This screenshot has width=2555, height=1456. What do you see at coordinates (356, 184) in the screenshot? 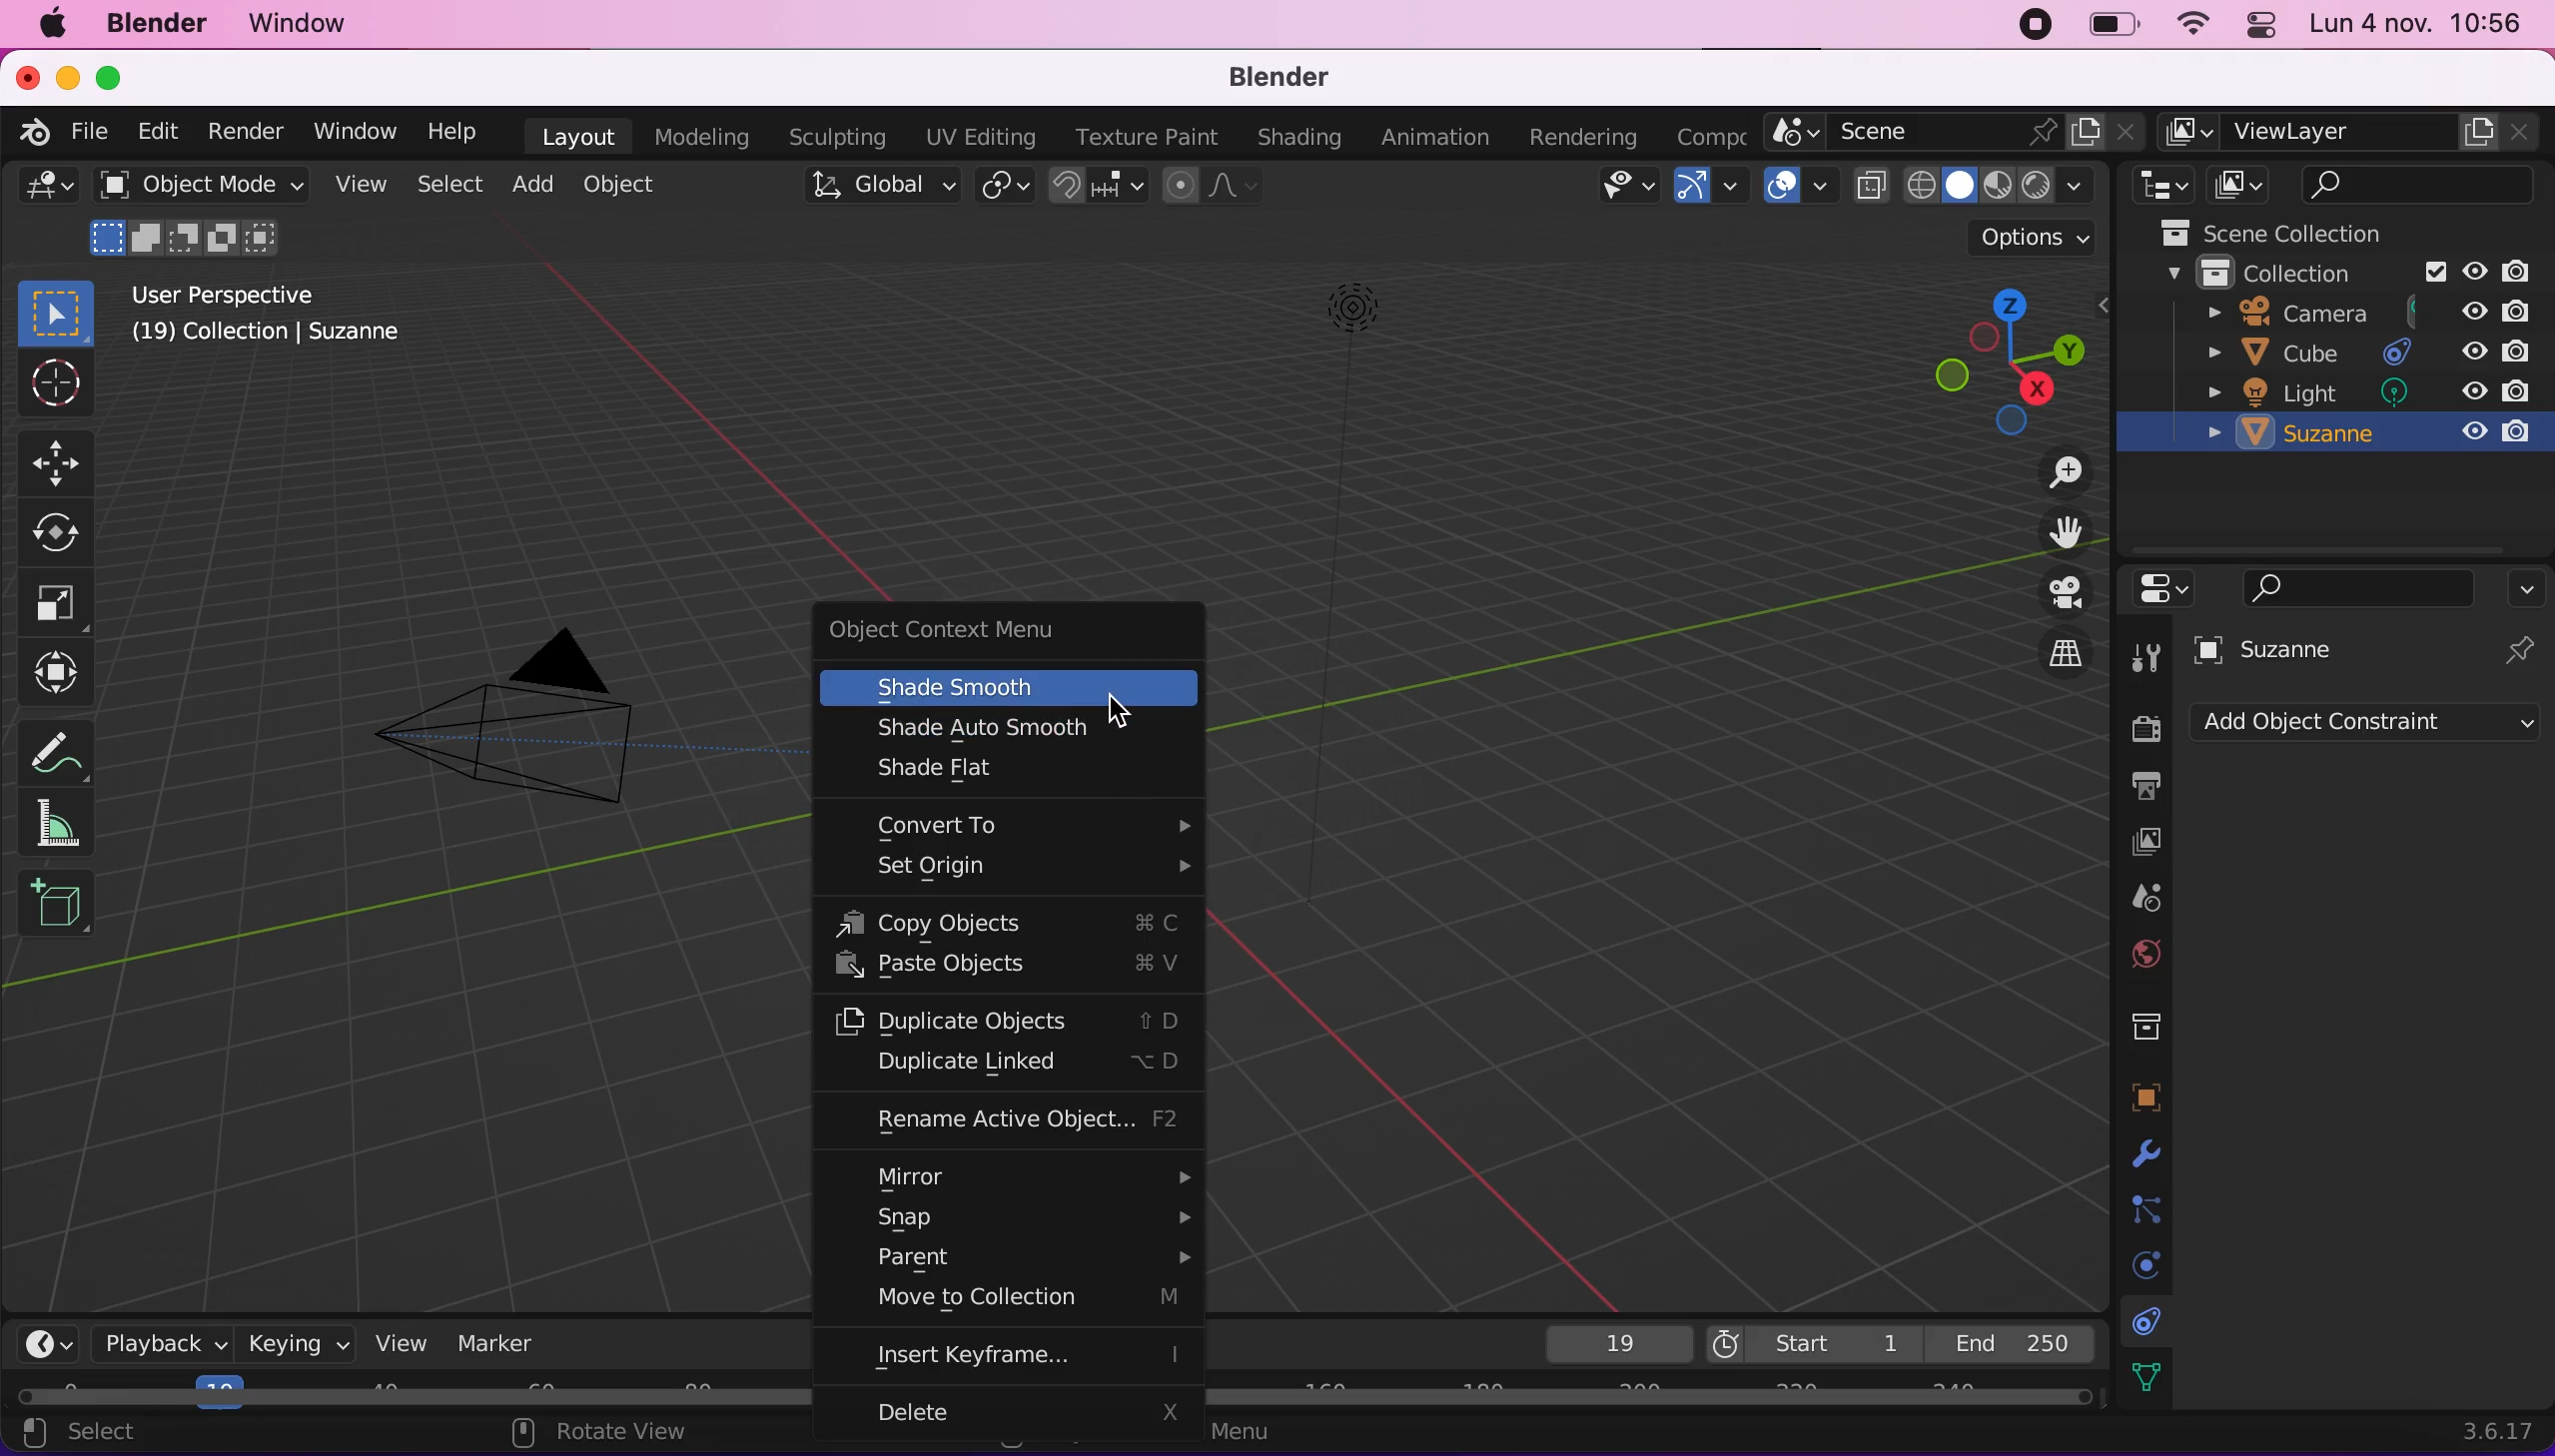
I see `view` at bounding box center [356, 184].